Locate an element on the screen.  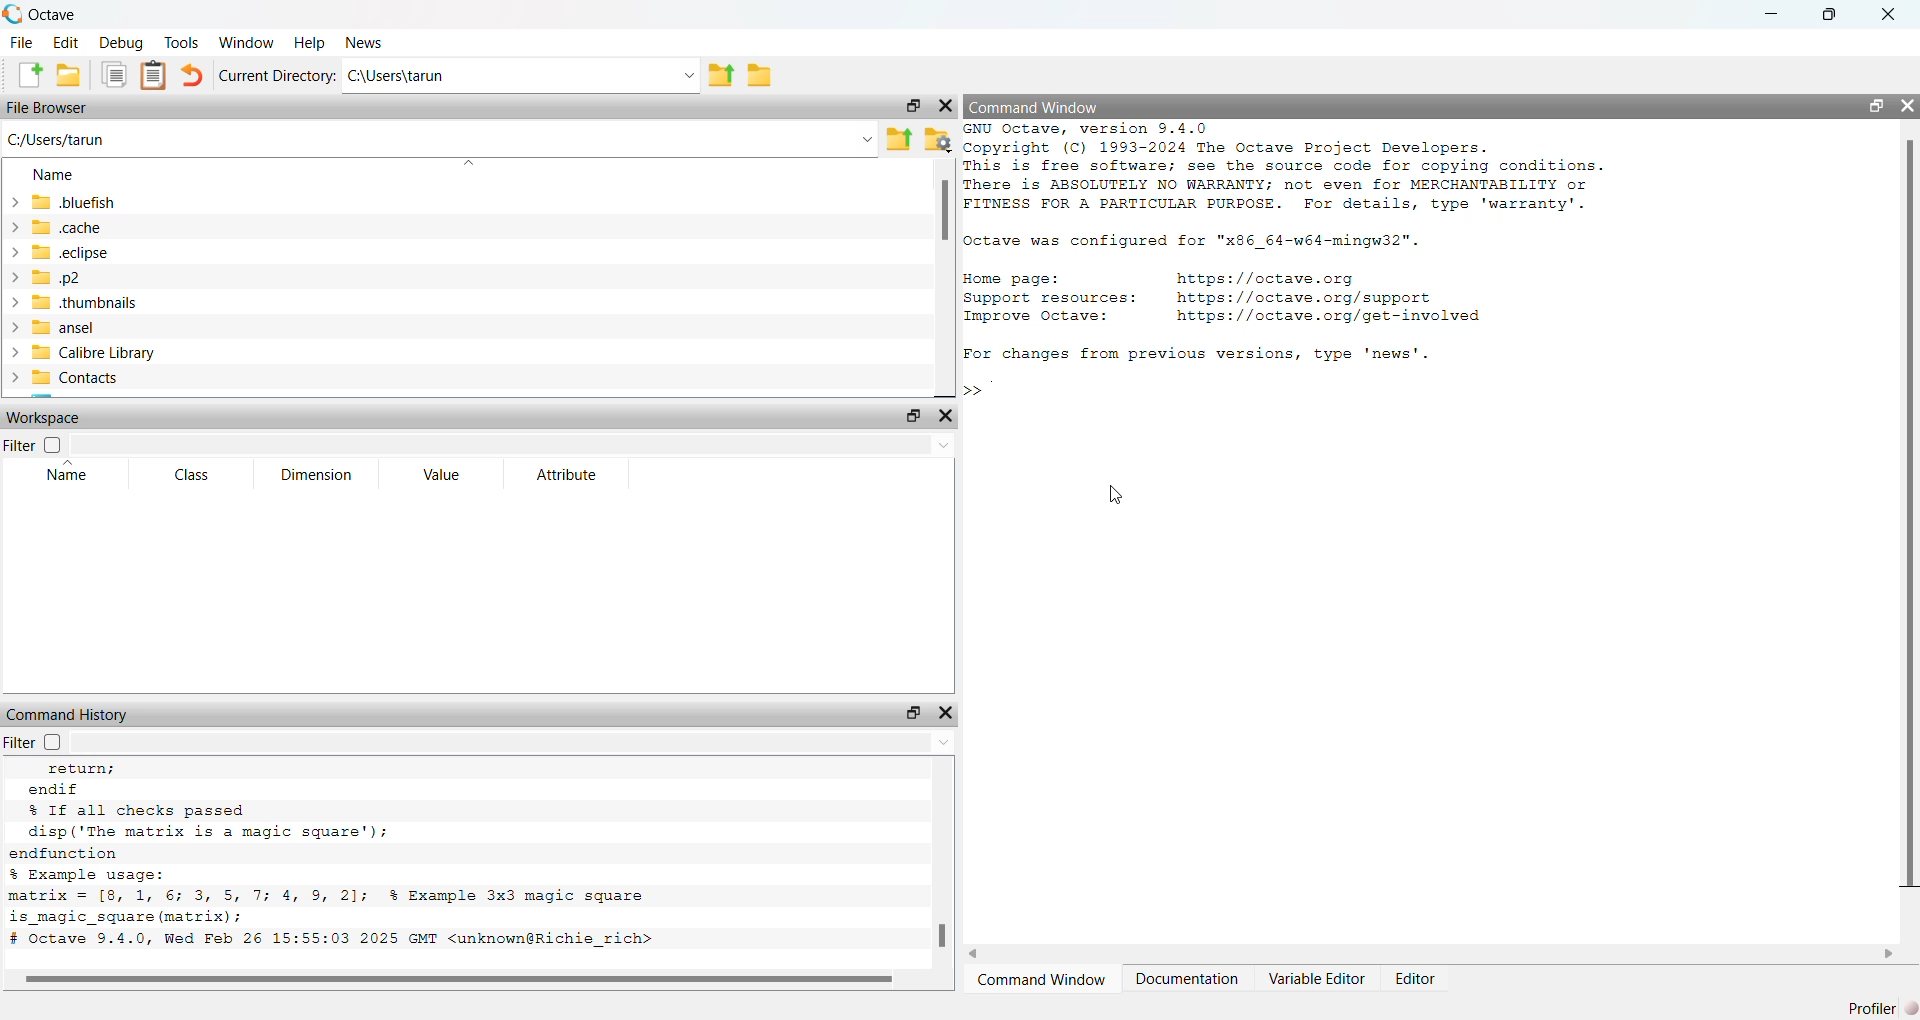
scroll bar is located at coordinates (458, 980).